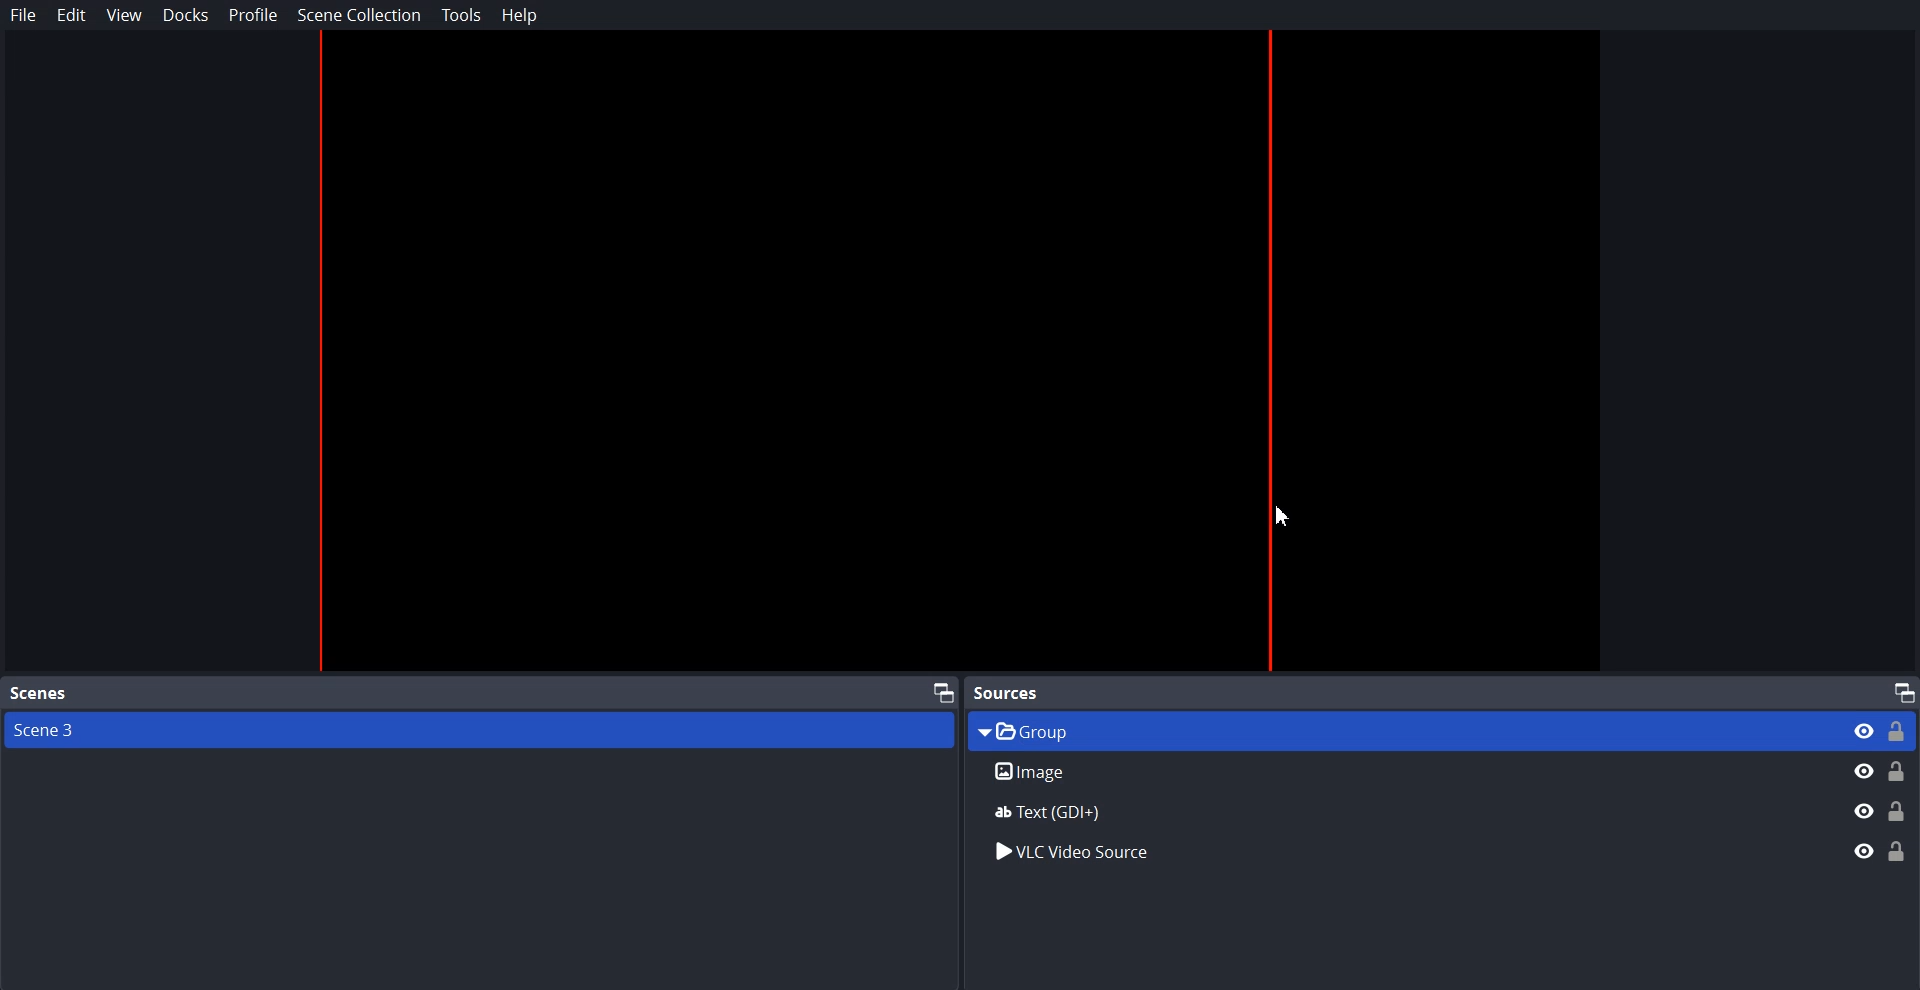 This screenshot has height=990, width=1920. Describe the element at coordinates (38, 694) in the screenshot. I see `Scenes` at that location.